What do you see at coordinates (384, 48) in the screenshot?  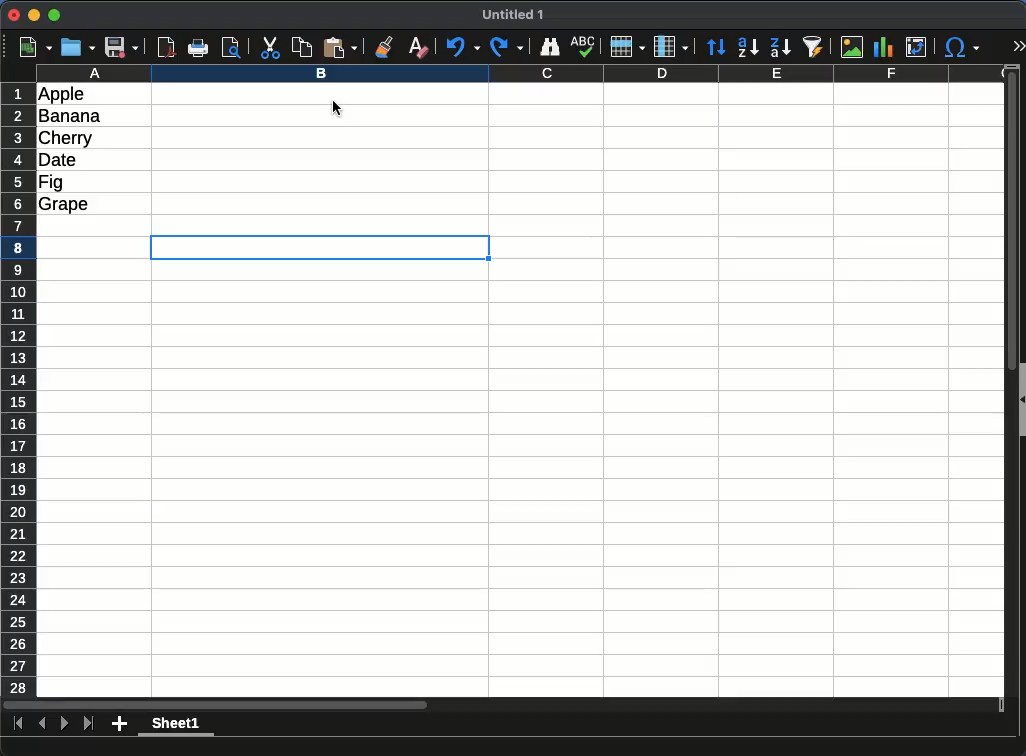 I see `clone formatting` at bounding box center [384, 48].